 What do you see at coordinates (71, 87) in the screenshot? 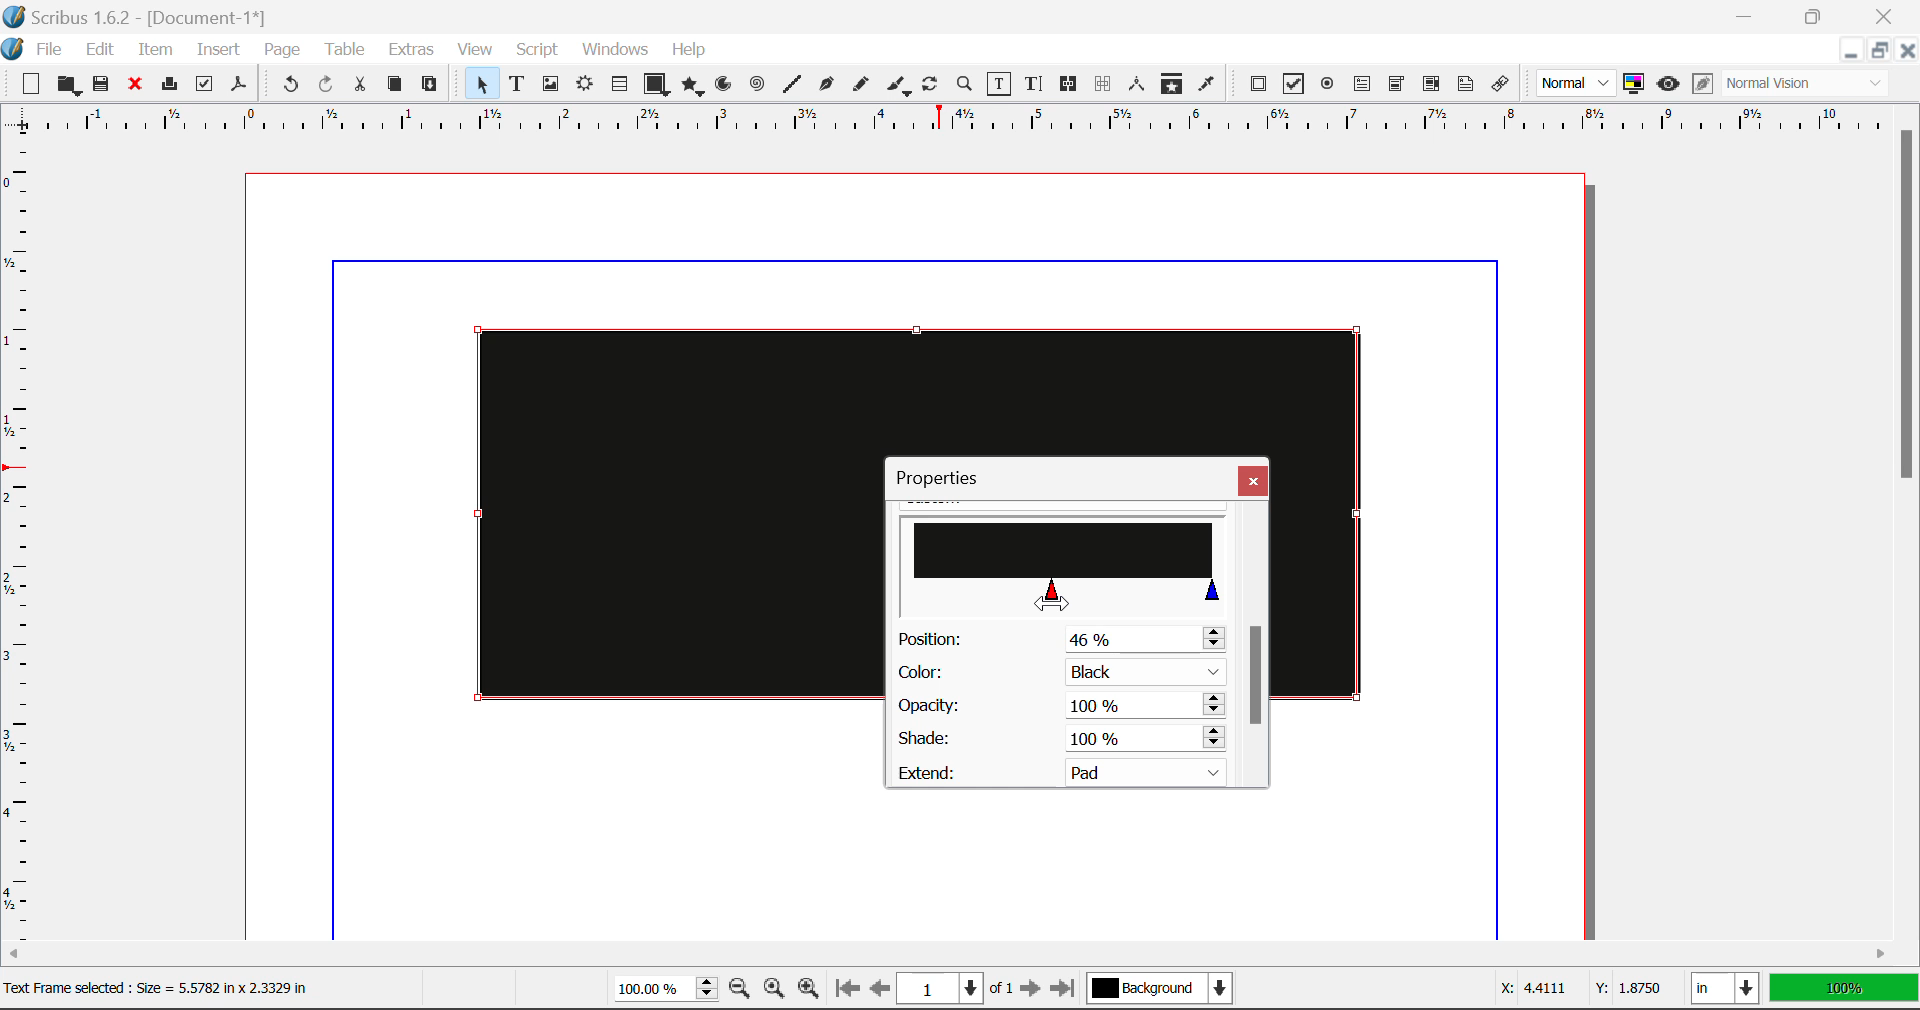
I see `Open` at bounding box center [71, 87].